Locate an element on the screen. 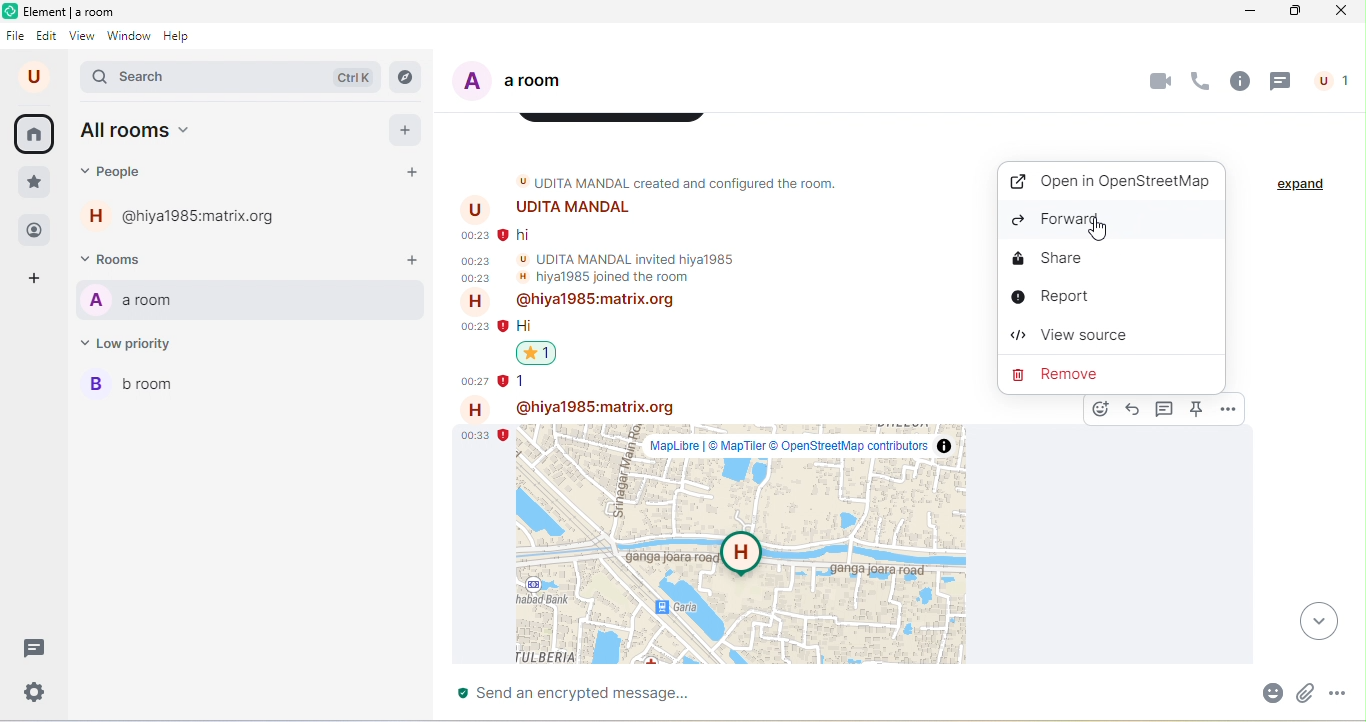 Image resolution: width=1366 pixels, height=722 pixels. react is located at coordinates (1102, 408).